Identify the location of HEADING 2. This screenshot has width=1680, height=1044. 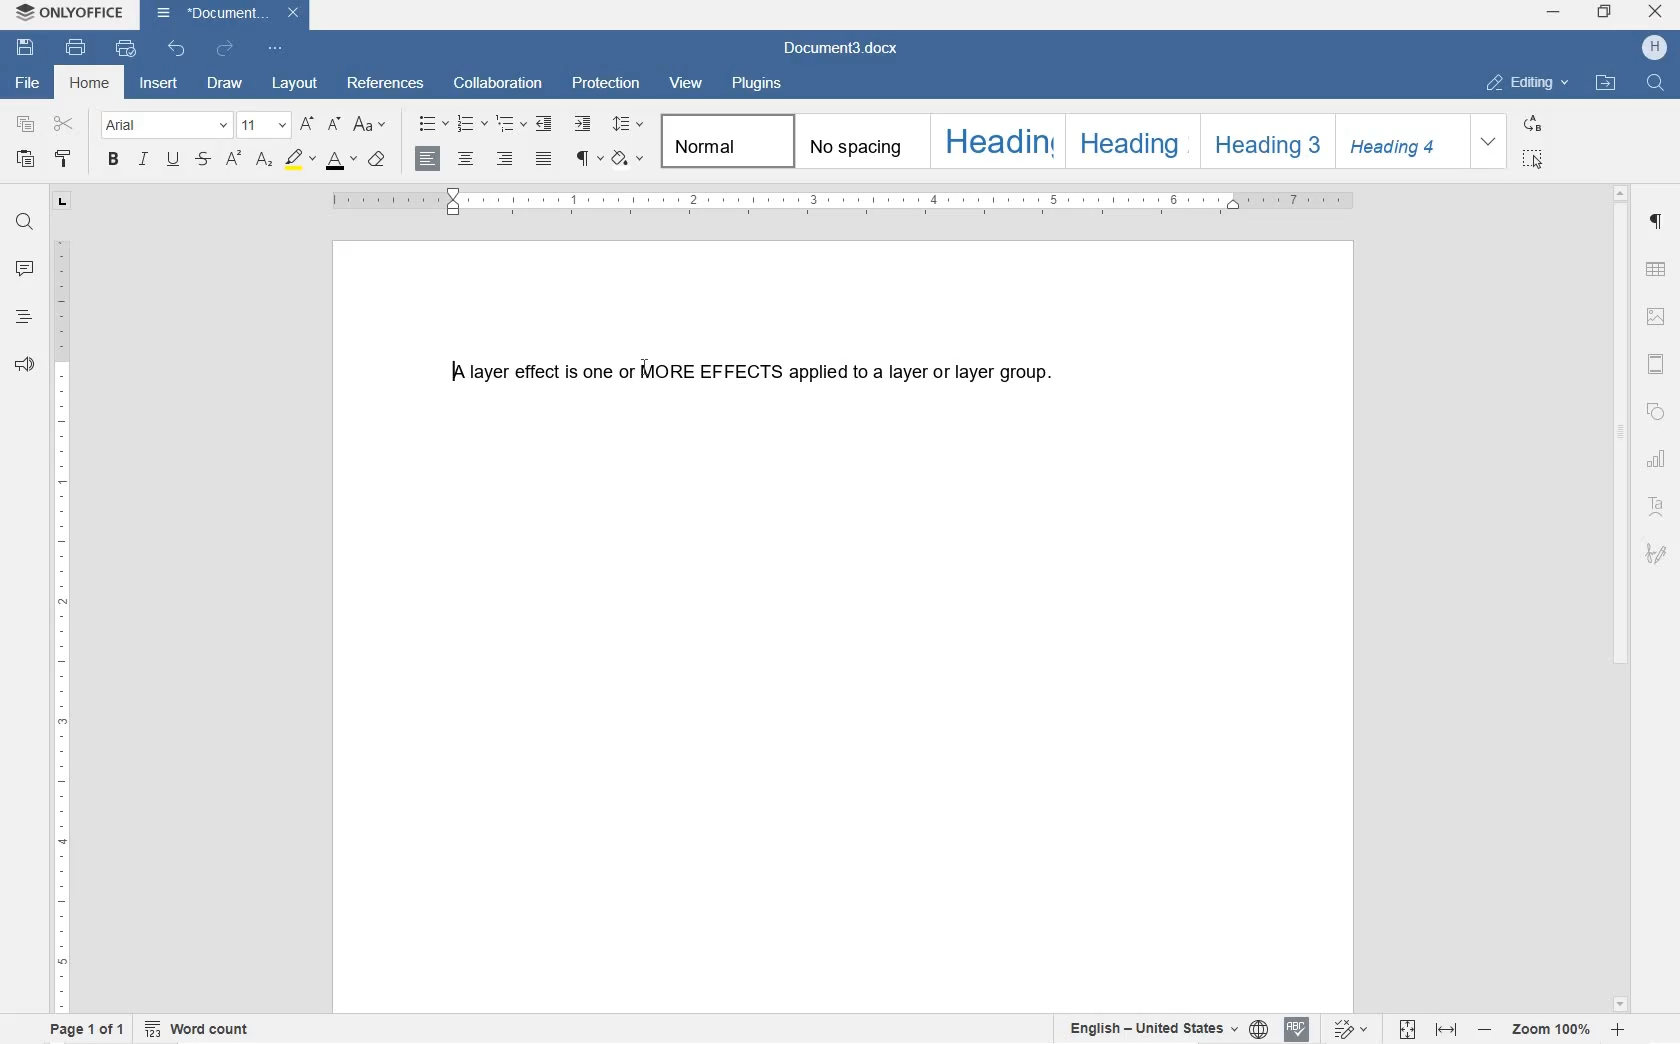
(1127, 140).